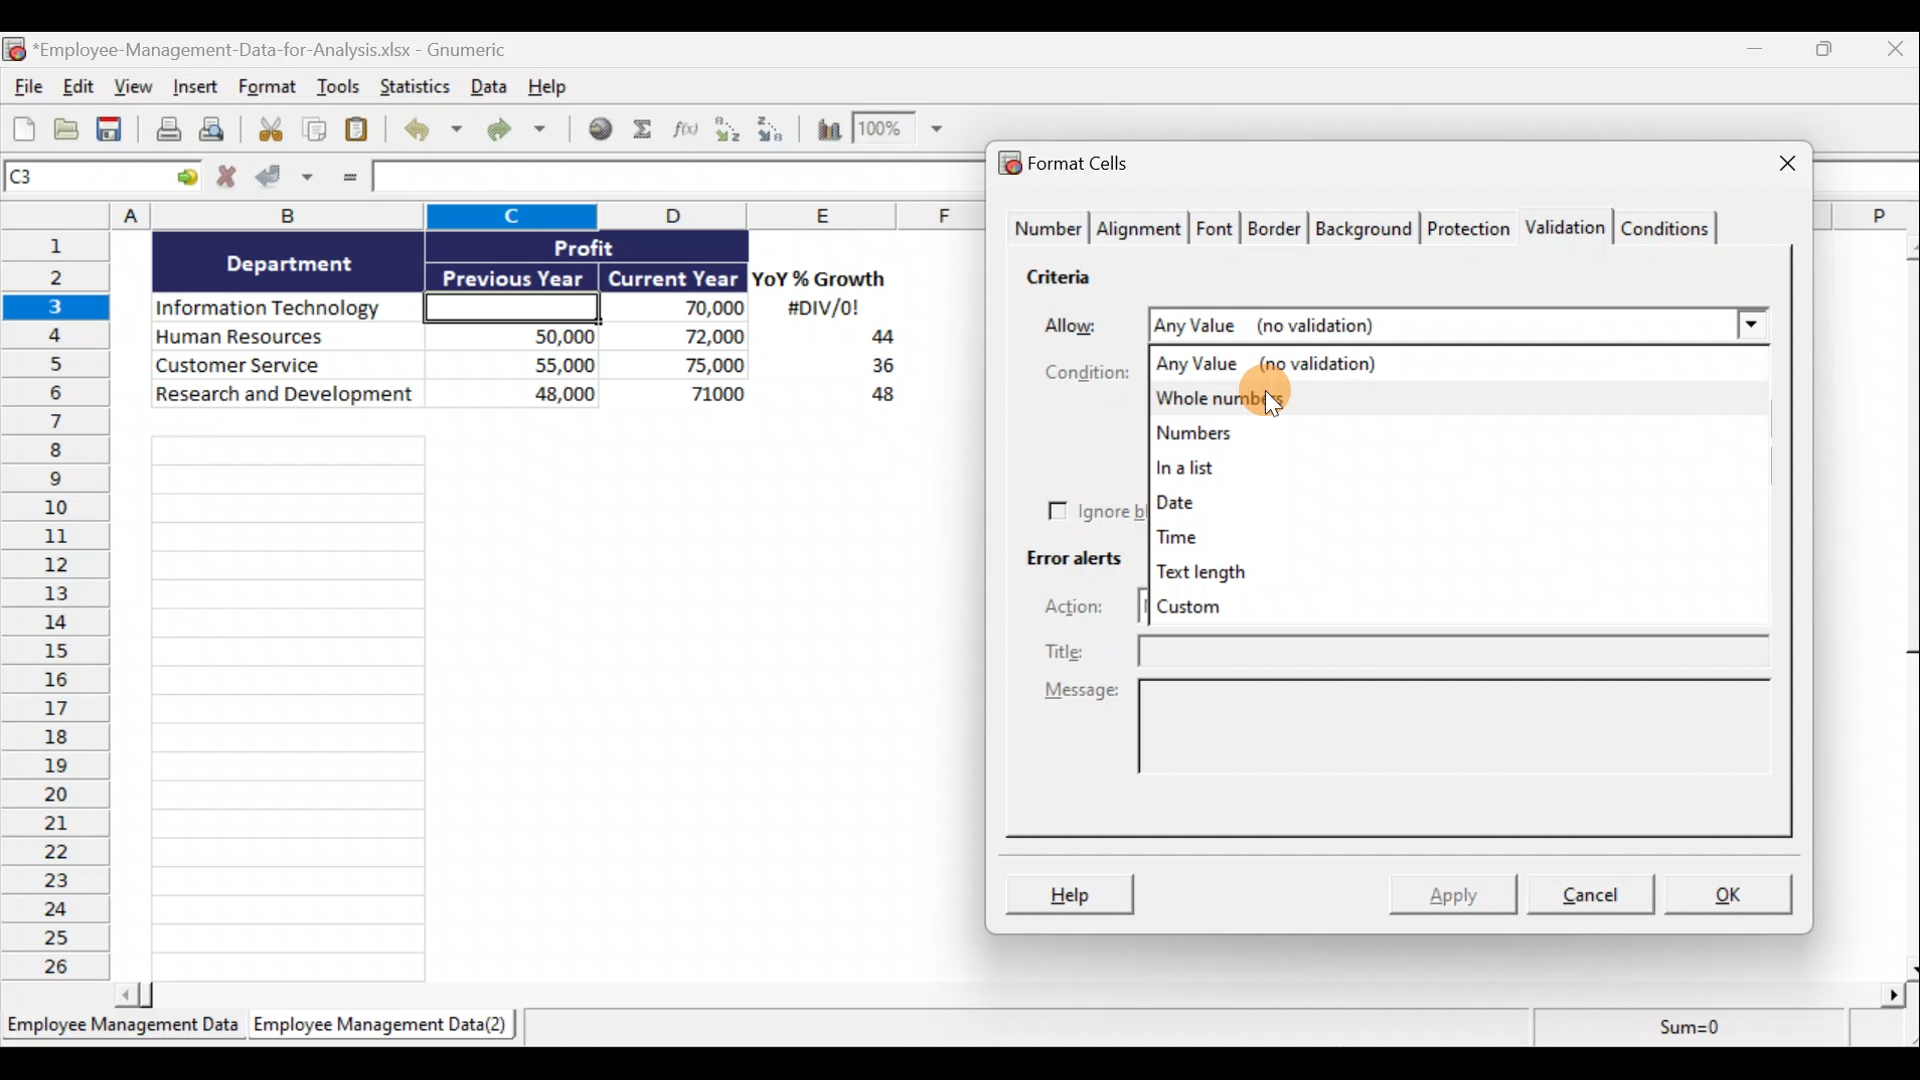 Image resolution: width=1920 pixels, height=1080 pixels. Describe the element at coordinates (523, 335) in the screenshot. I see `50,000` at that location.